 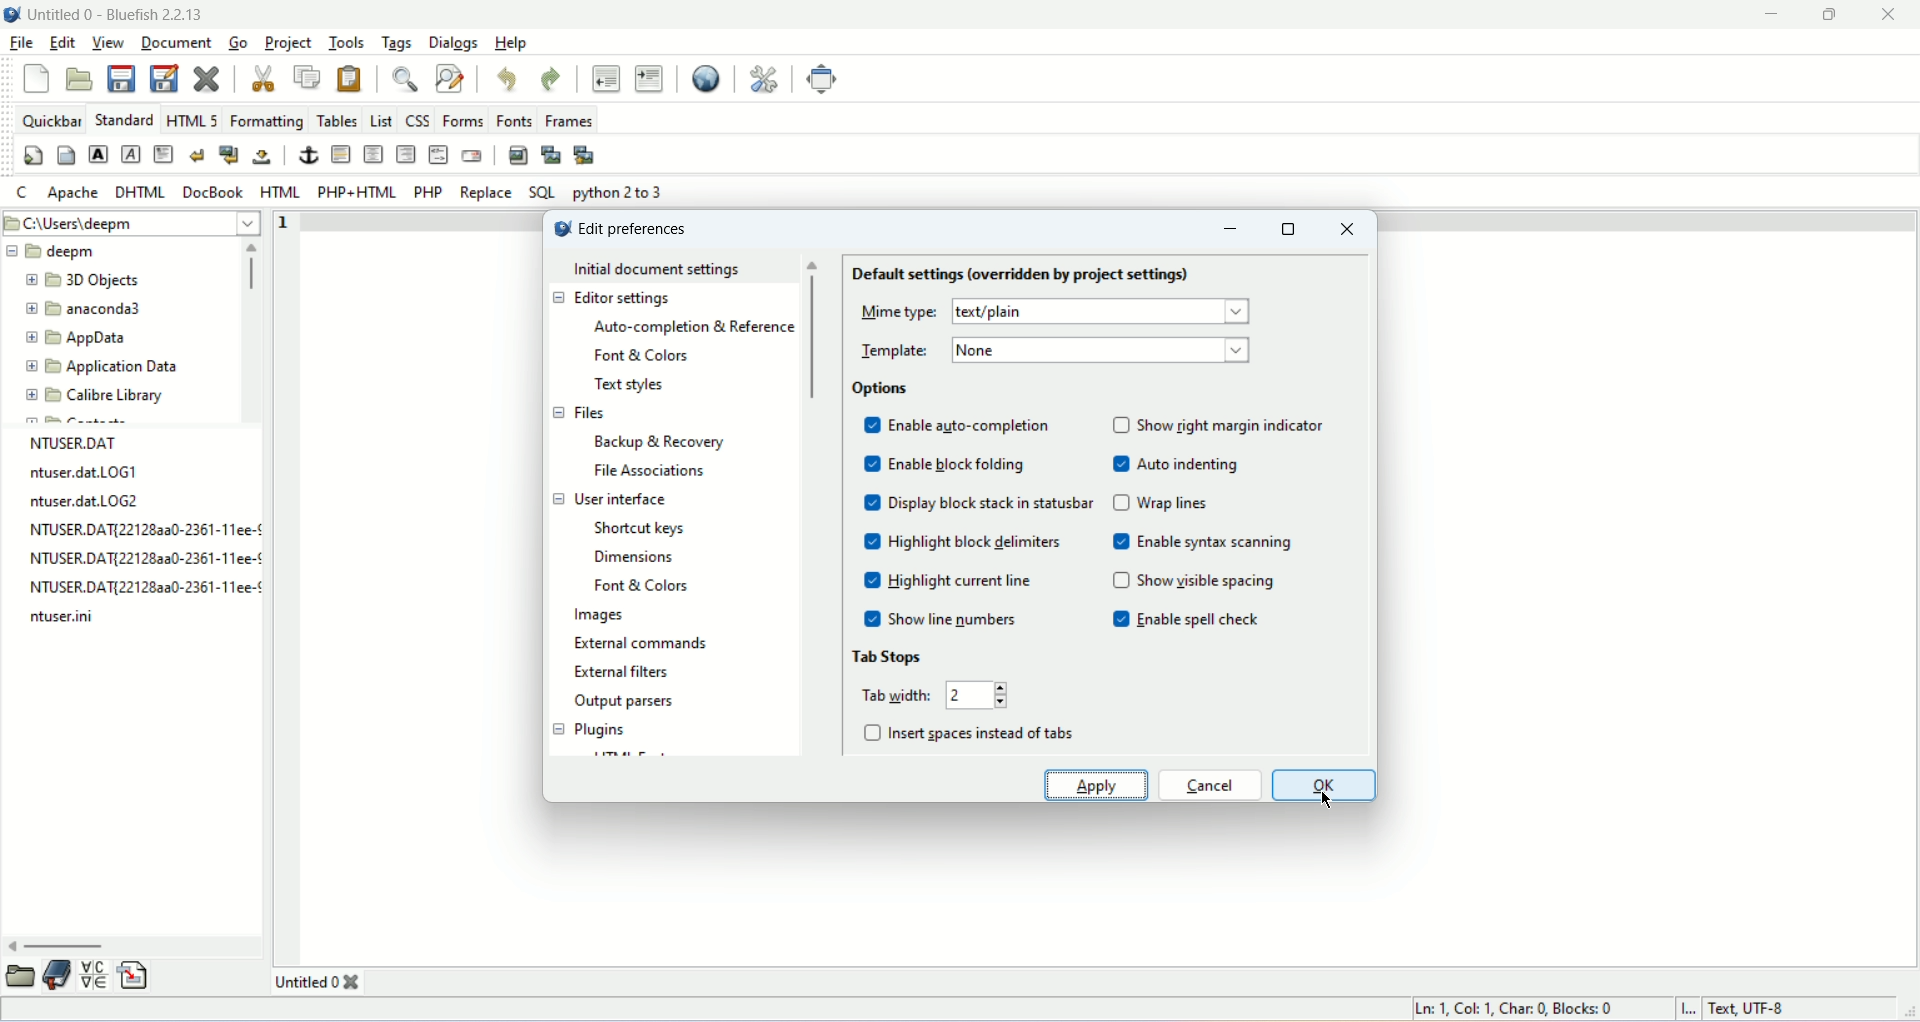 I want to click on horizontal rule, so click(x=340, y=155).